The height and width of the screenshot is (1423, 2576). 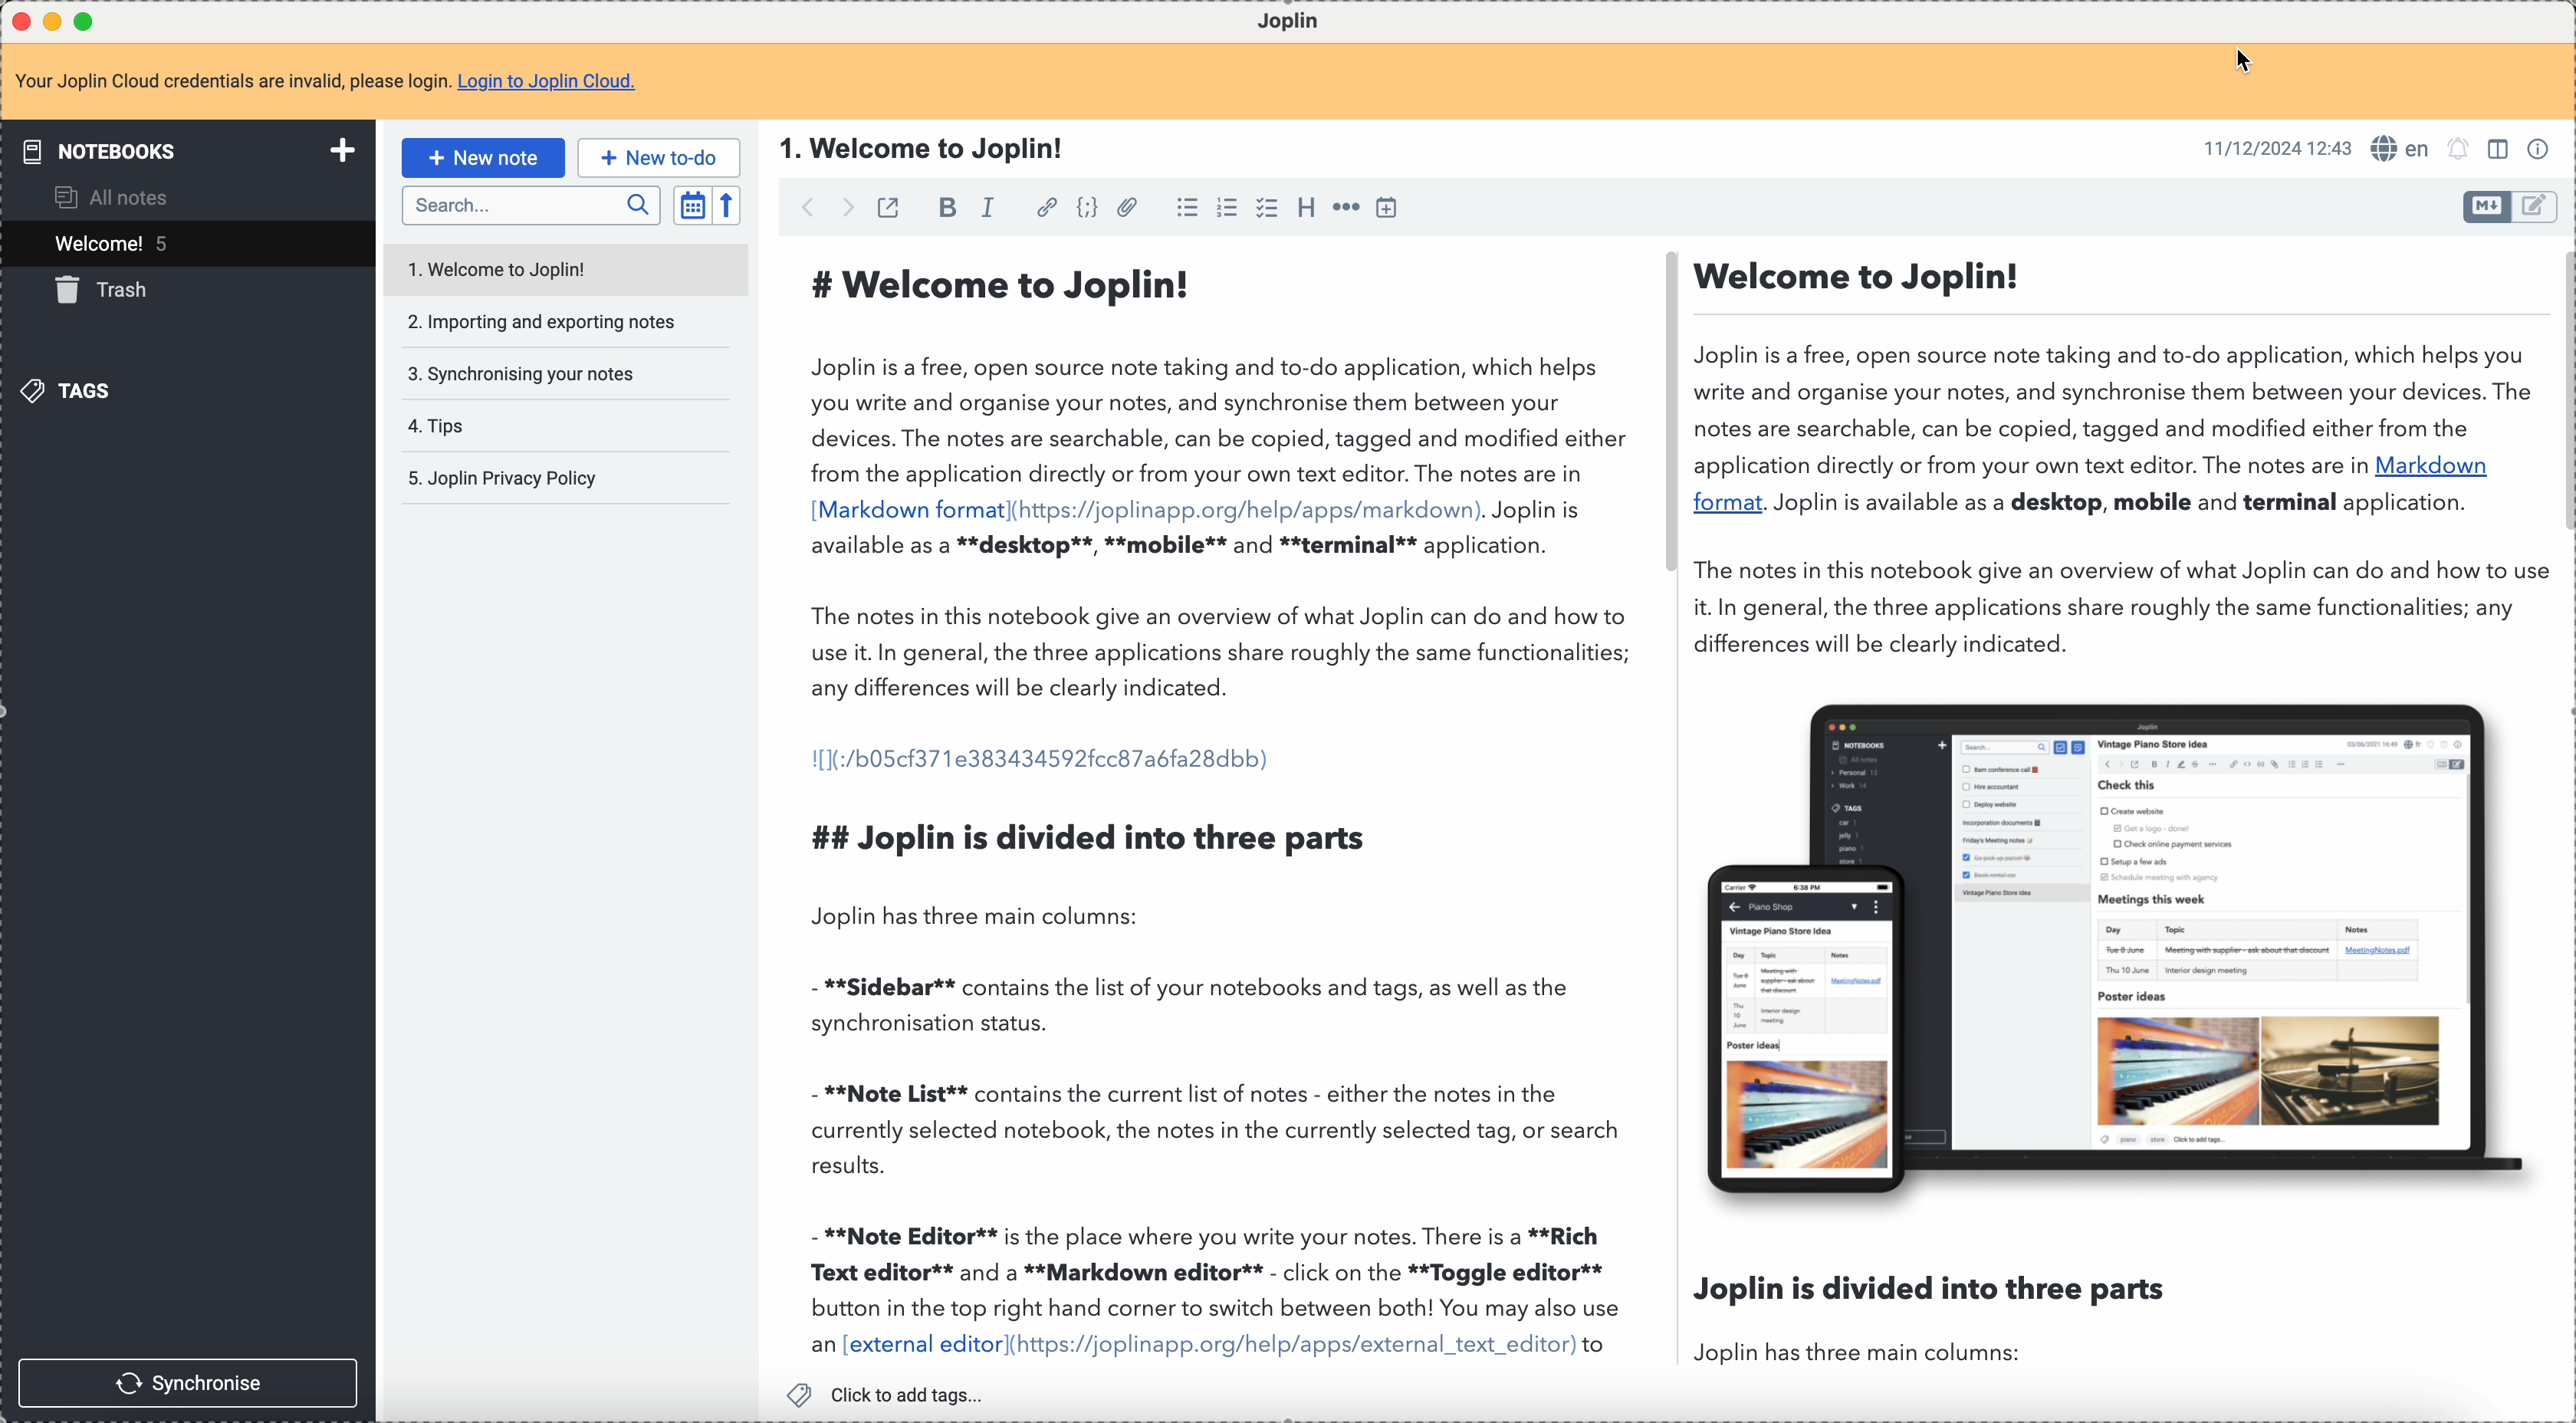 I want to click on Markdown, so click(x=2441, y=467).